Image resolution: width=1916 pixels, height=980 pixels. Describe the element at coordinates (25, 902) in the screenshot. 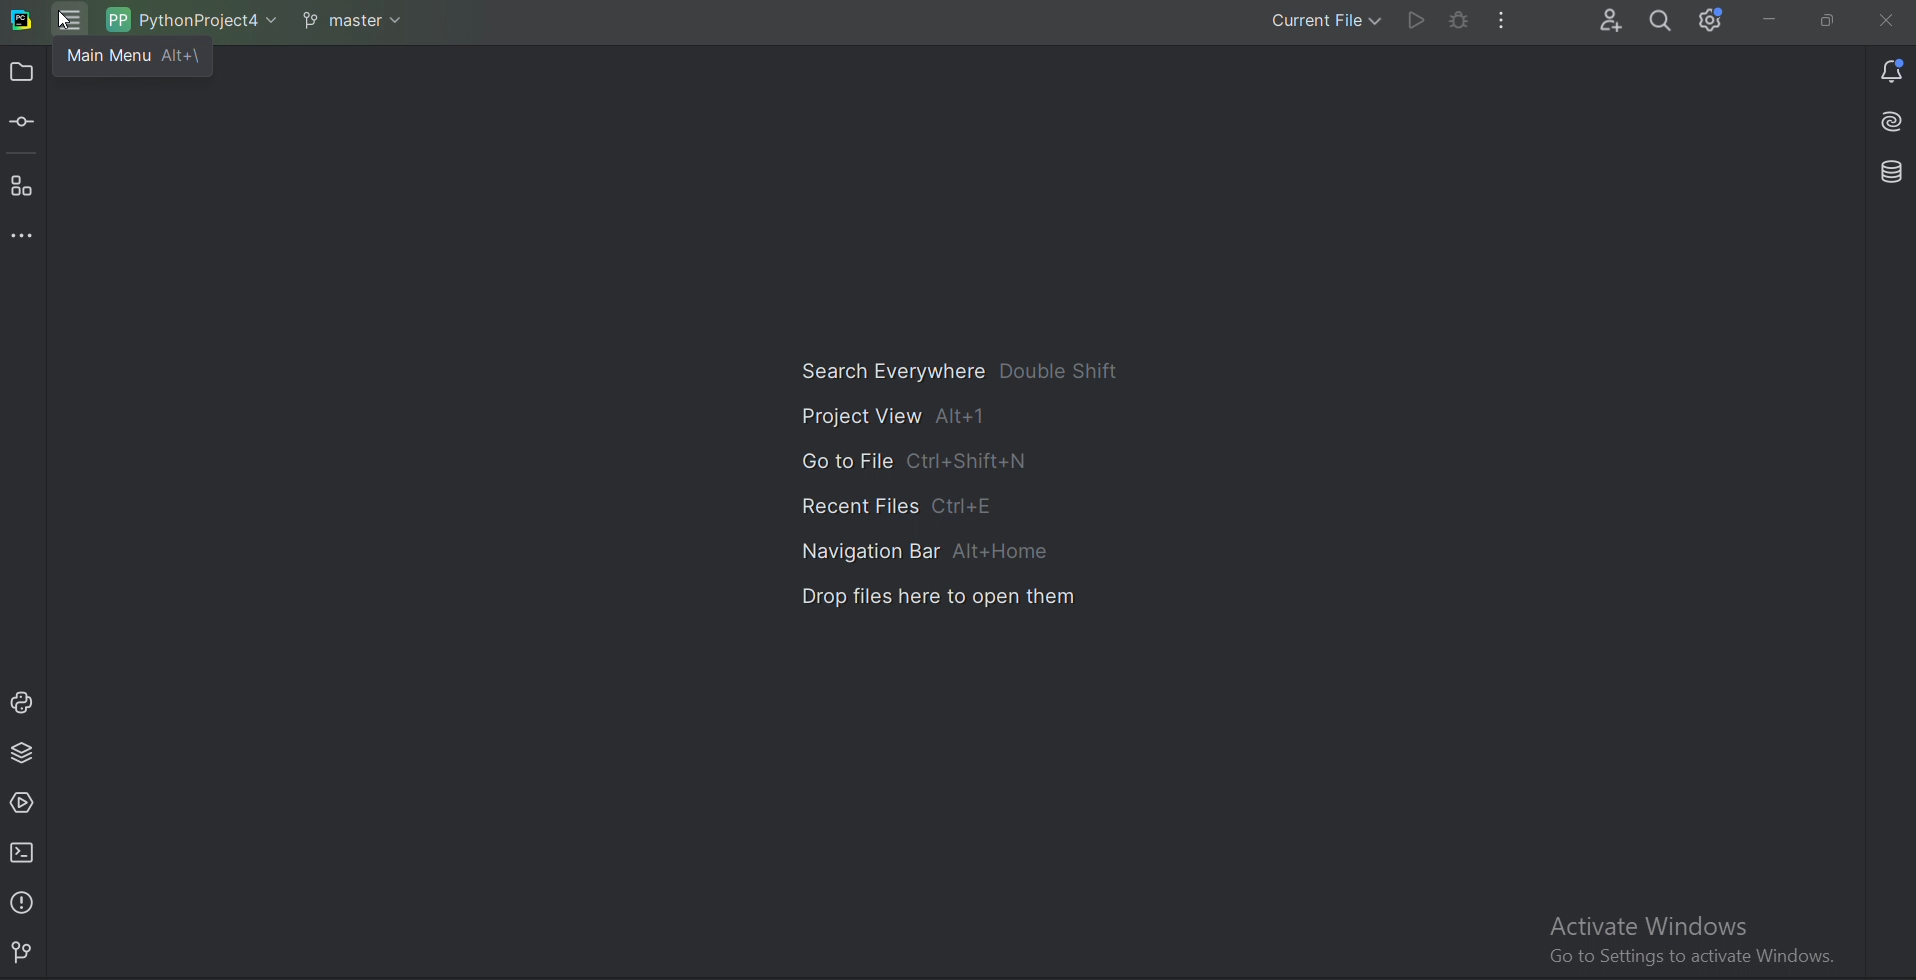

I see `Problems` at that location.